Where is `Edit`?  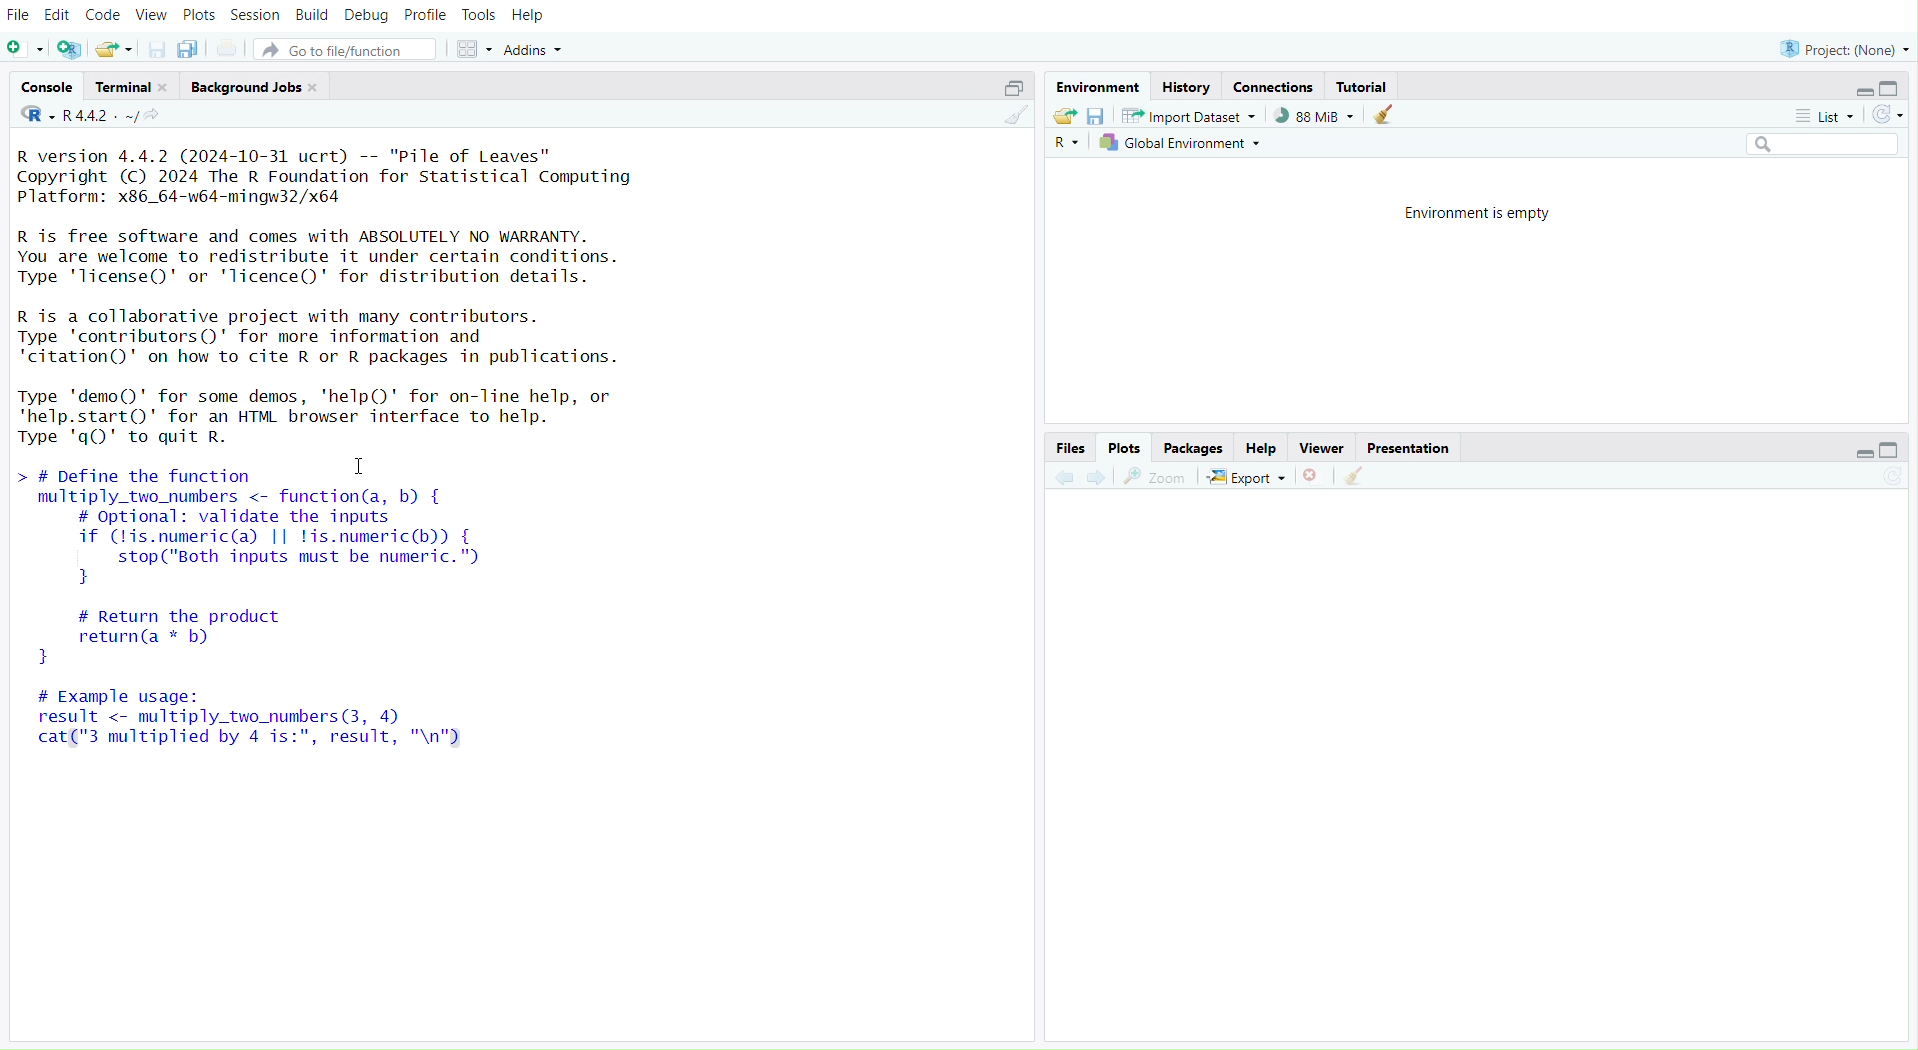
Edit is located at coordinates (57, 13).